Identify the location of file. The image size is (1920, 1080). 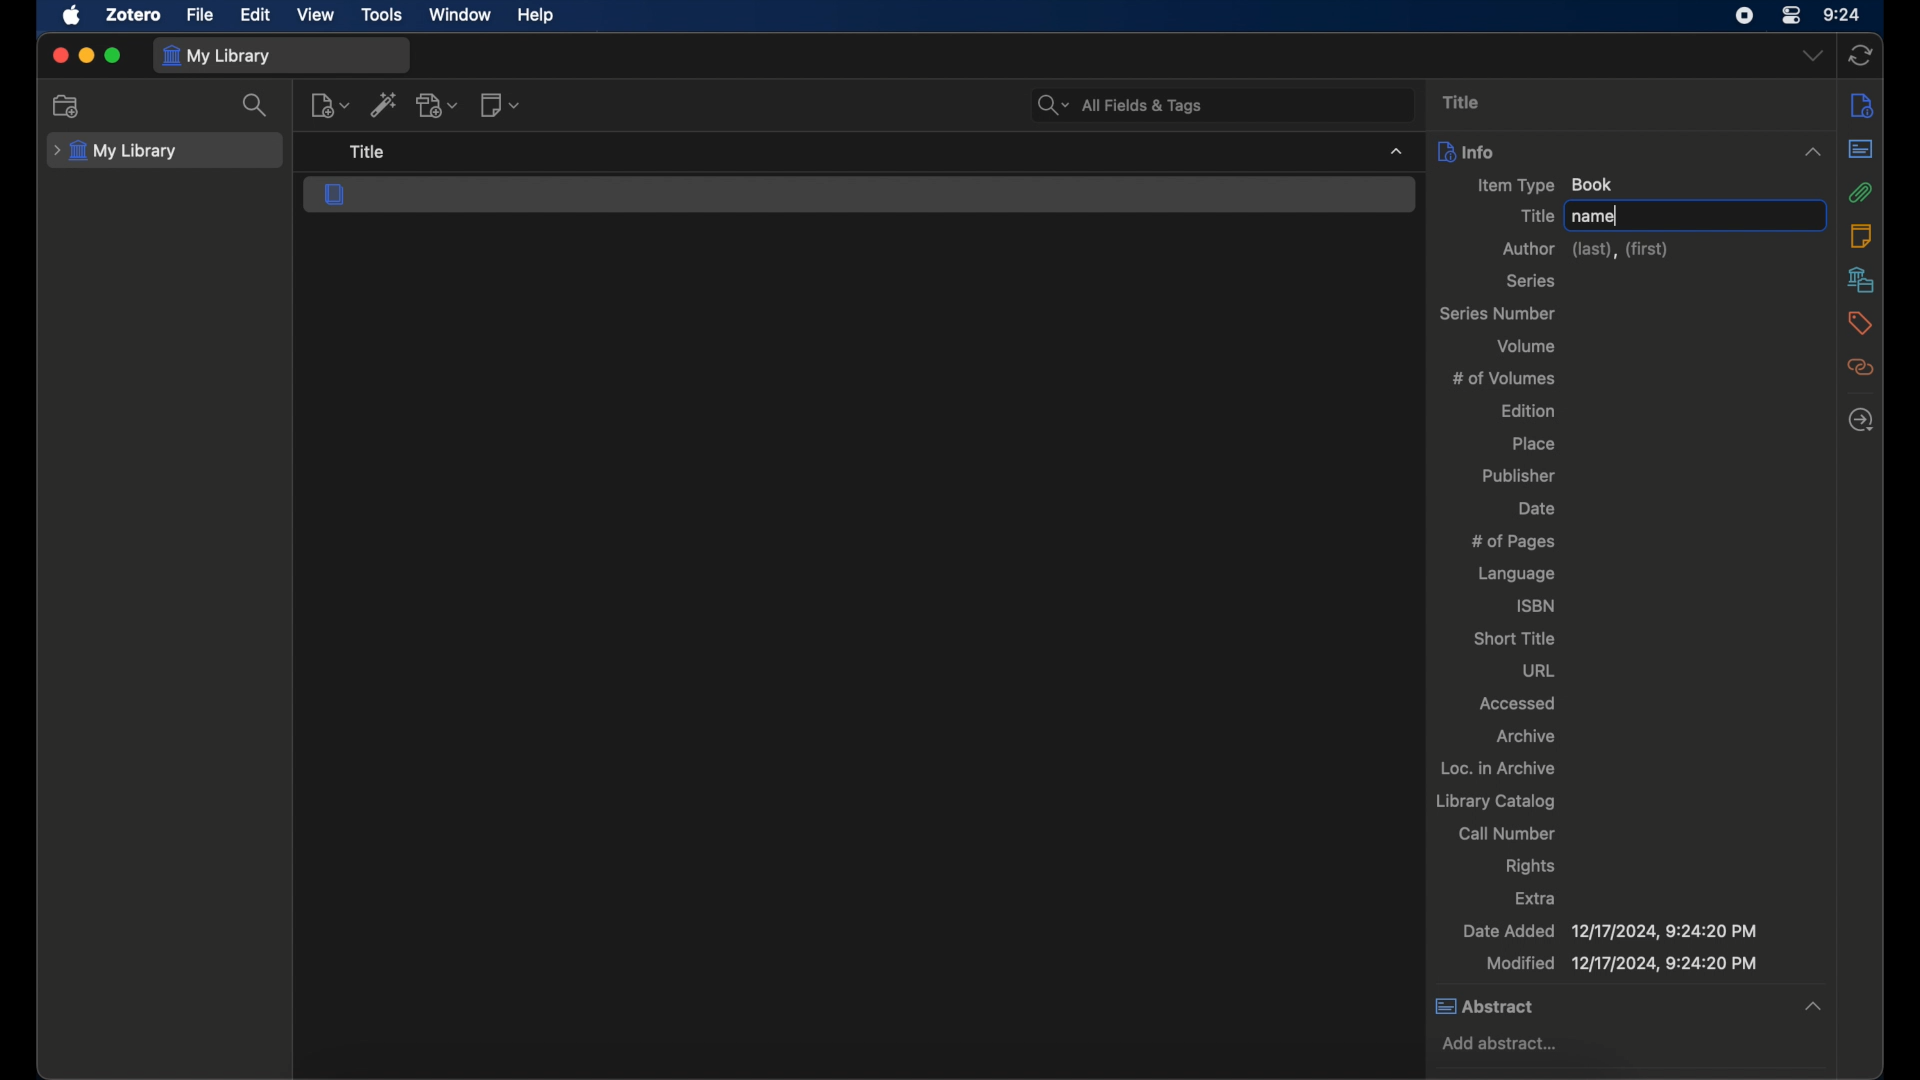
(200, 16).